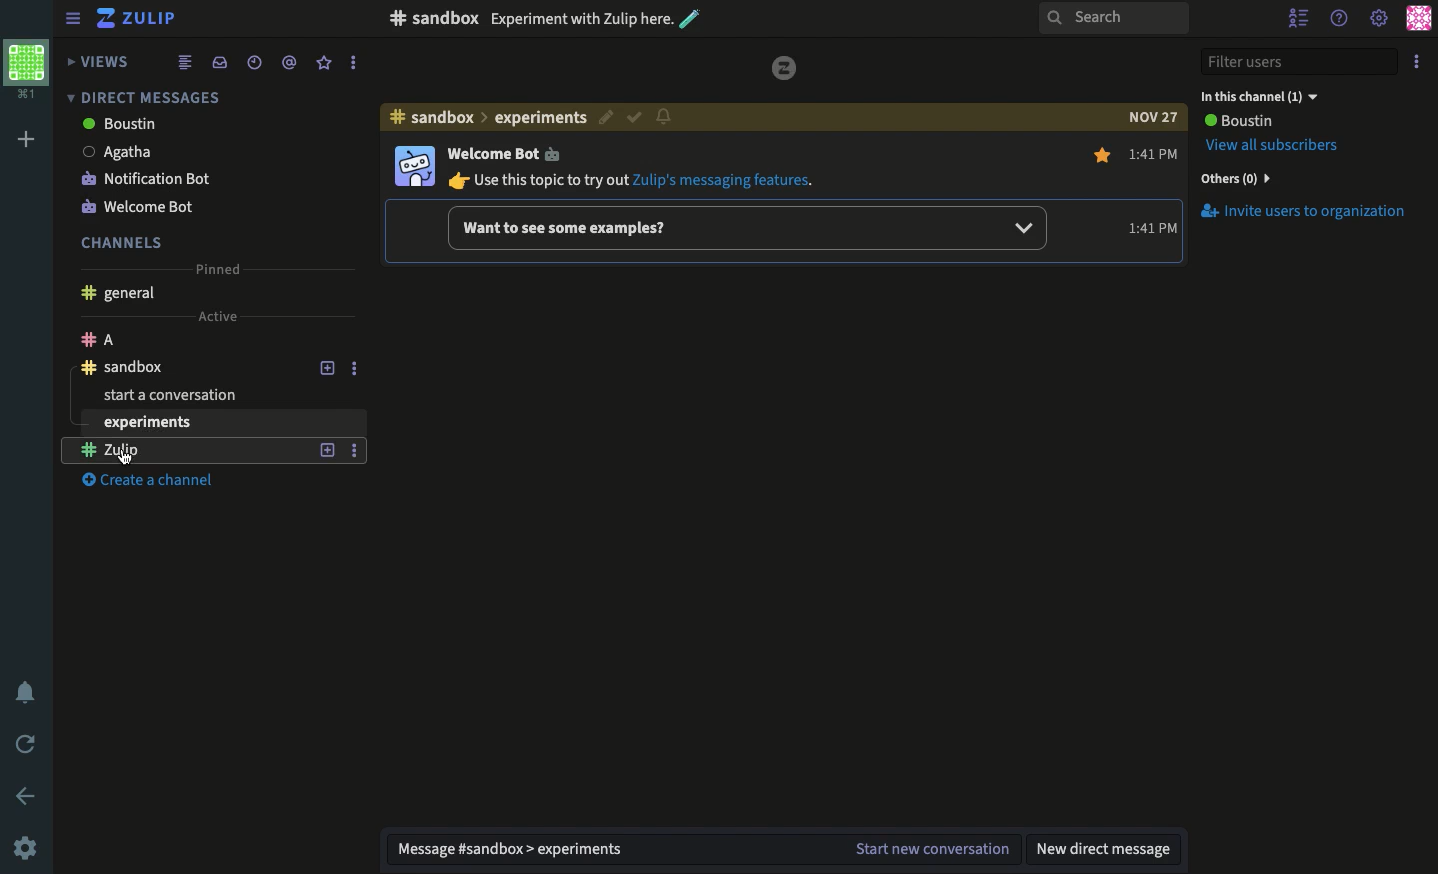 This screenshot has width=1438, height=874. Describe the element at coordinates (28, 796) in the screenshot. I see `Back` at that location.